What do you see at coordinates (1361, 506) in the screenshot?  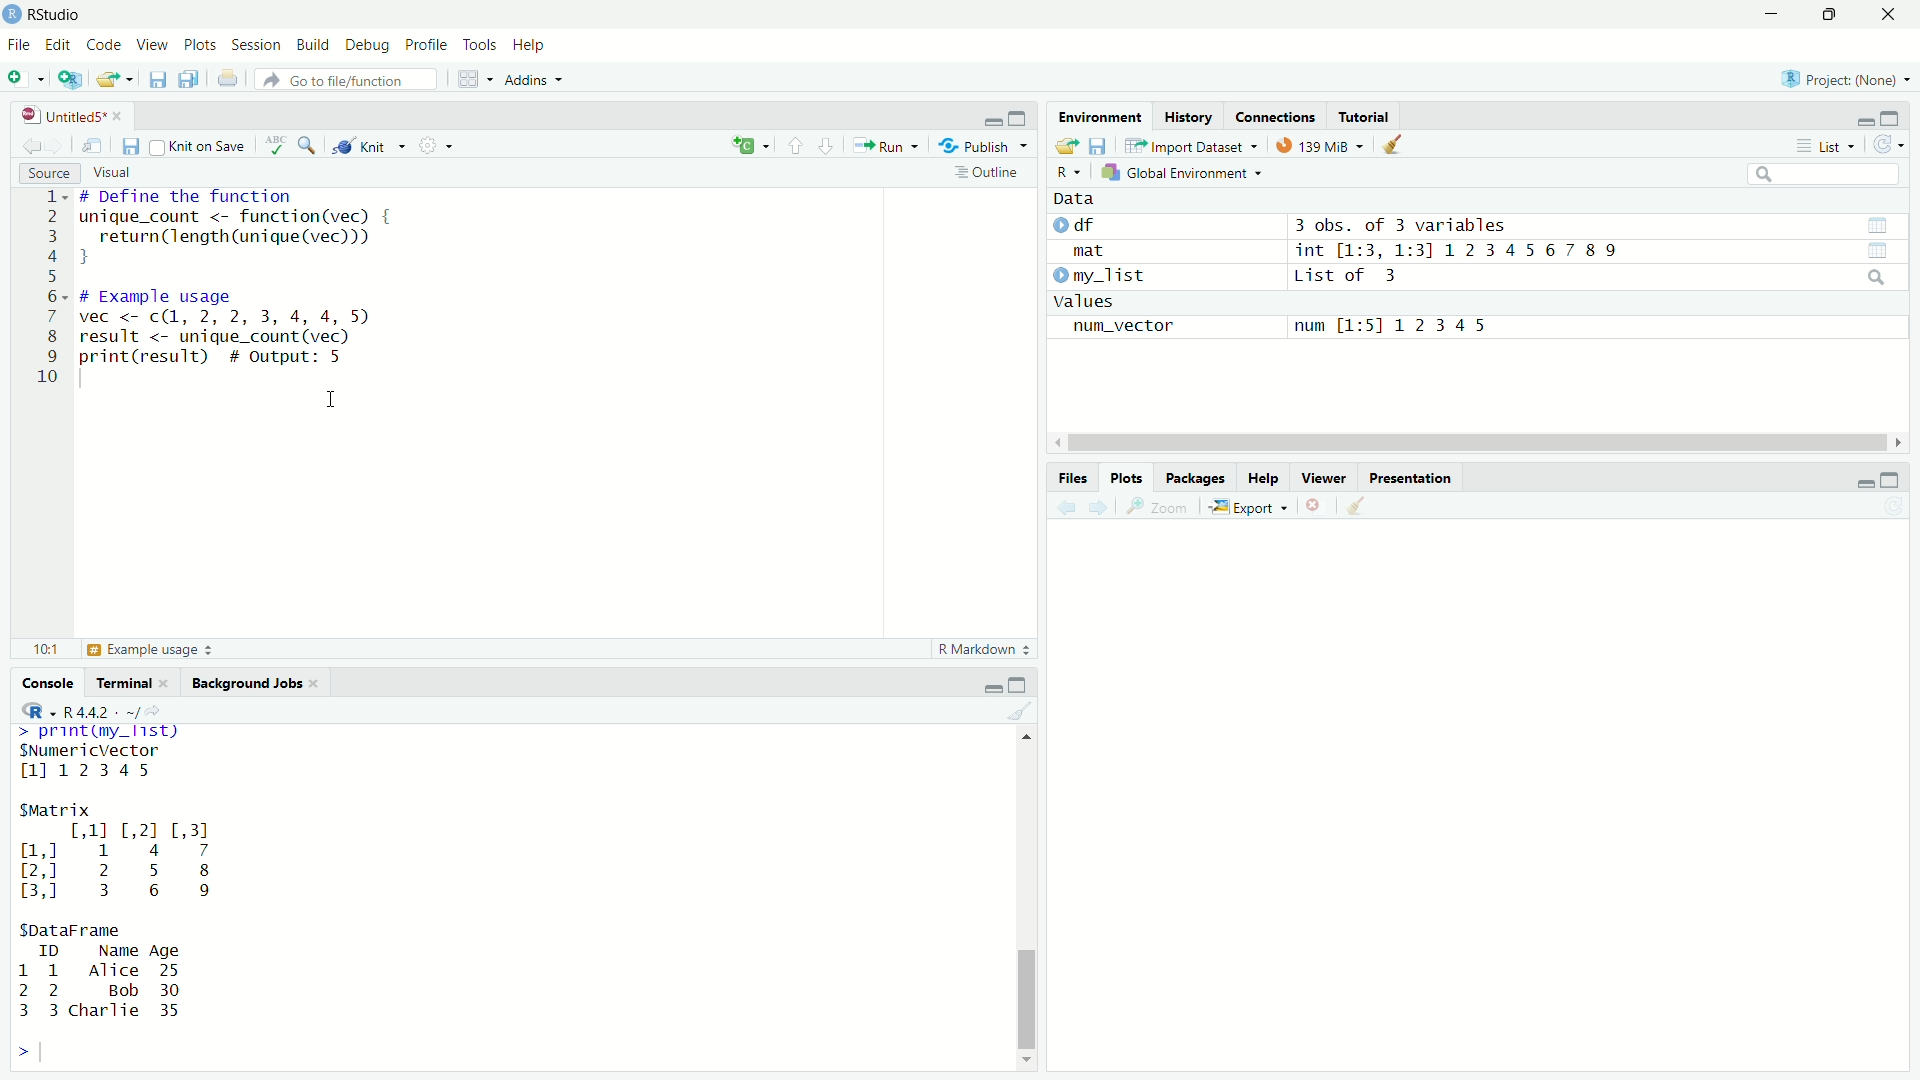 I see `clear all plots` at bounding box center [1361, 506].